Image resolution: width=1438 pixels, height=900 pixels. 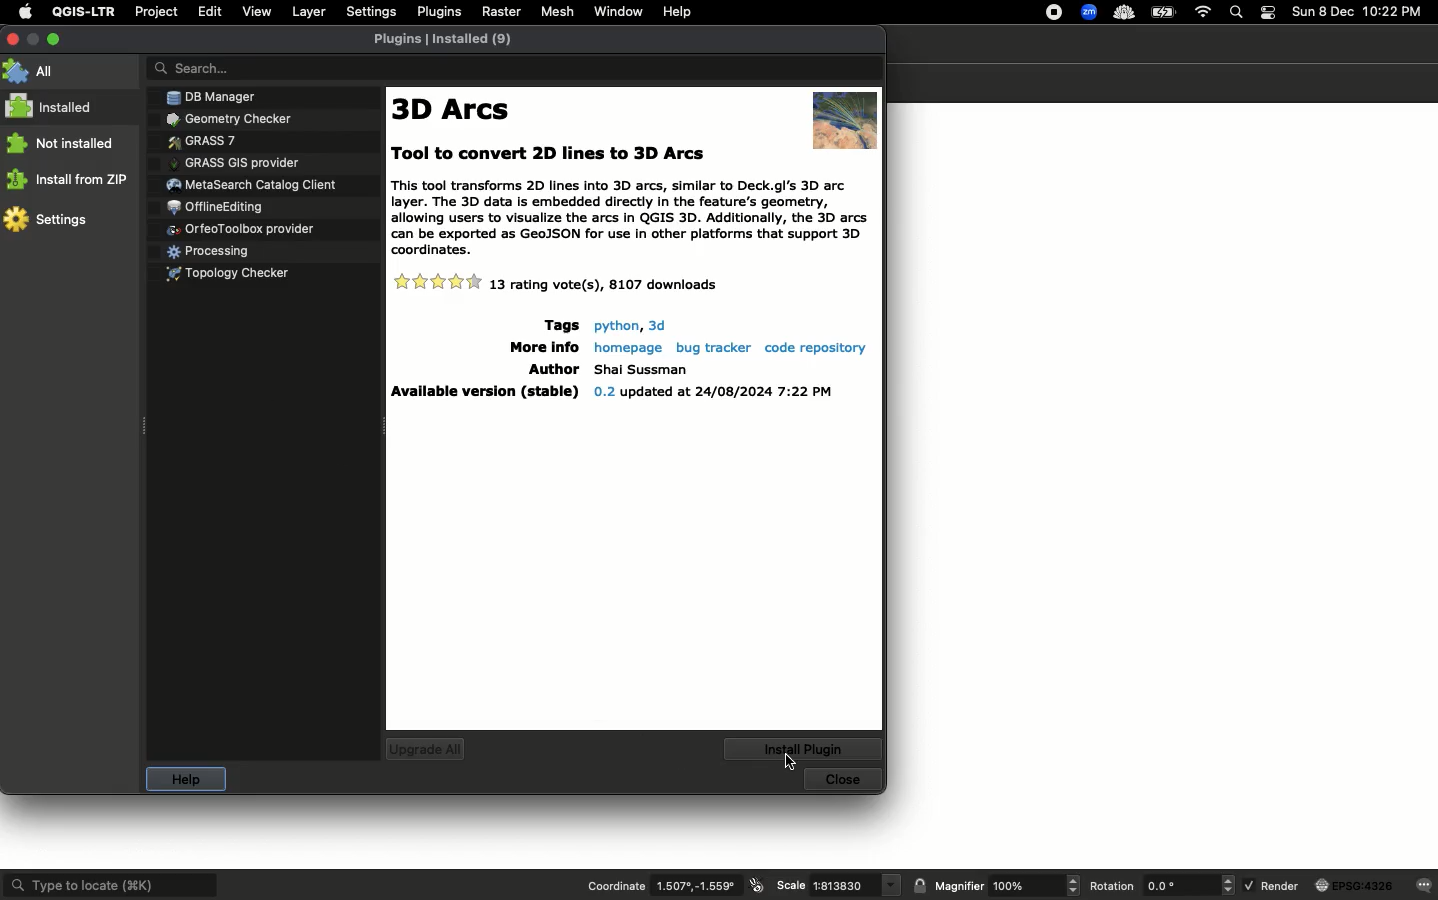 What do you see at coordinates (817, 347) in the screenshot?
I see `code repository` at bounding box center [817, 347].